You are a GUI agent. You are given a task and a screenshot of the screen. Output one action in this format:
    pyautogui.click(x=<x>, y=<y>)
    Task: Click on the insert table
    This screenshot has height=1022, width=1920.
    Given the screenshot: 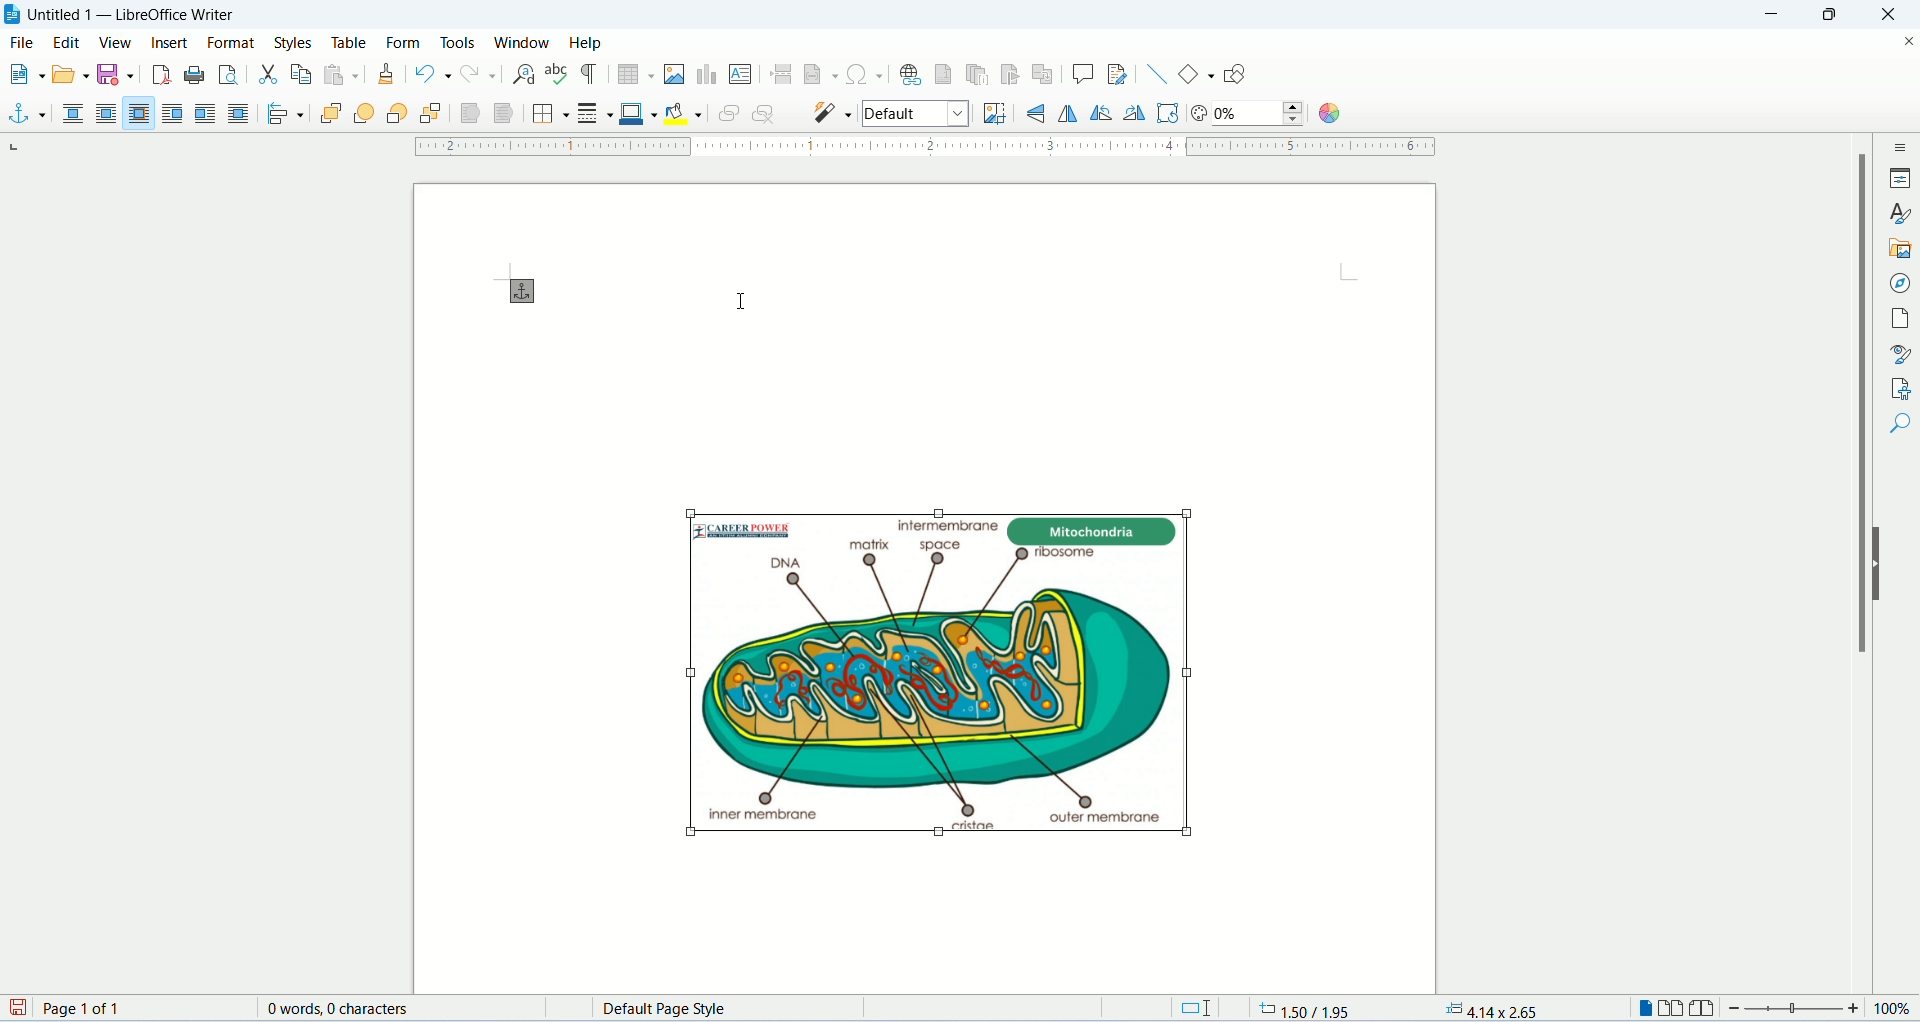 What is the action you would take?
    pyautogui.click(x=636, y=75)
    